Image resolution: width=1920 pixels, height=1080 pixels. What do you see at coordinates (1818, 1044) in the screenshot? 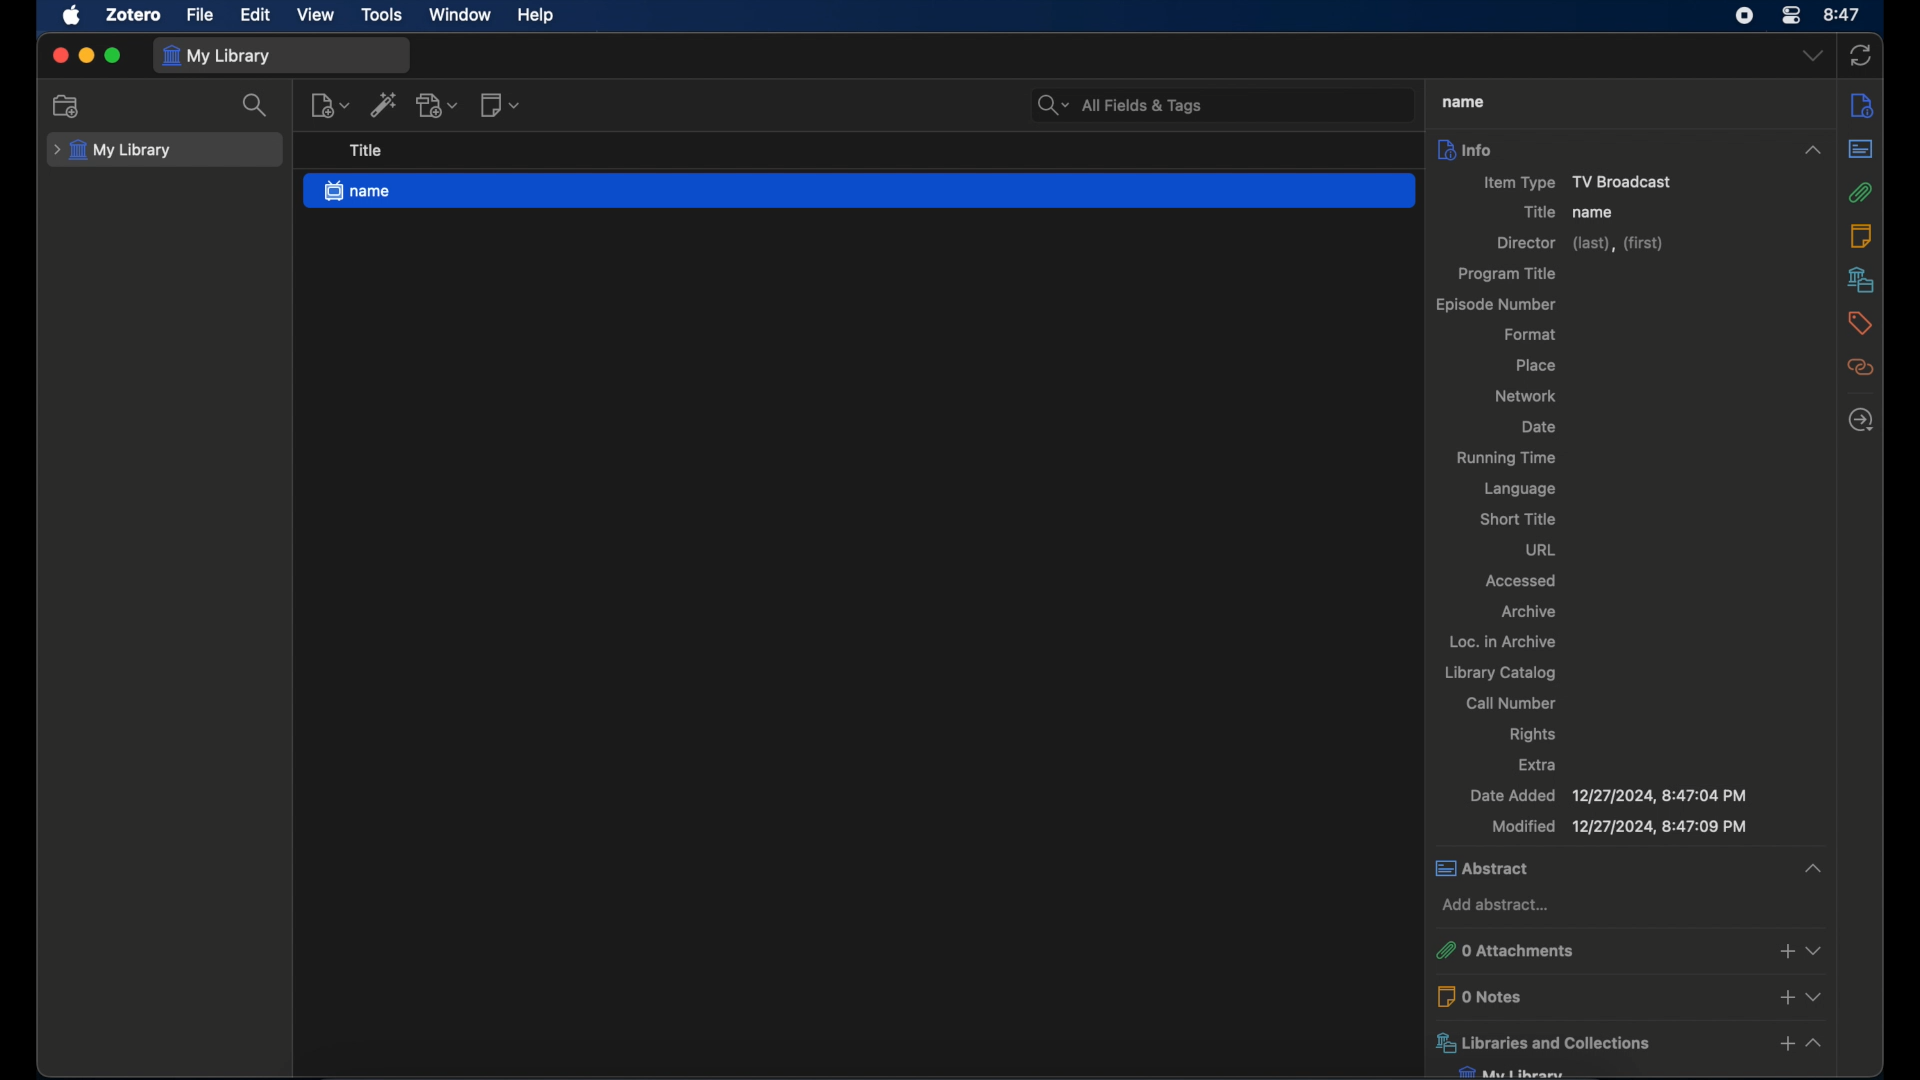
I see `collapse` at bounding box center [1818, 1044].